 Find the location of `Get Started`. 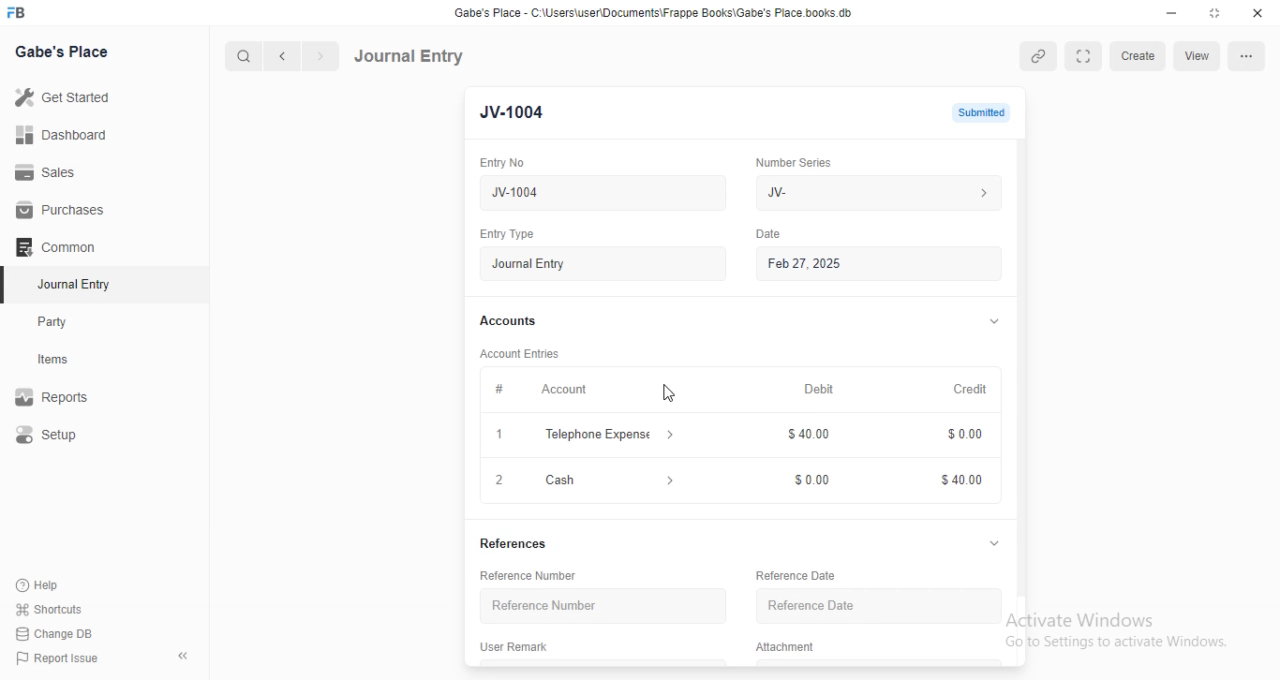

Get Started is located at coordinates (66, 97).